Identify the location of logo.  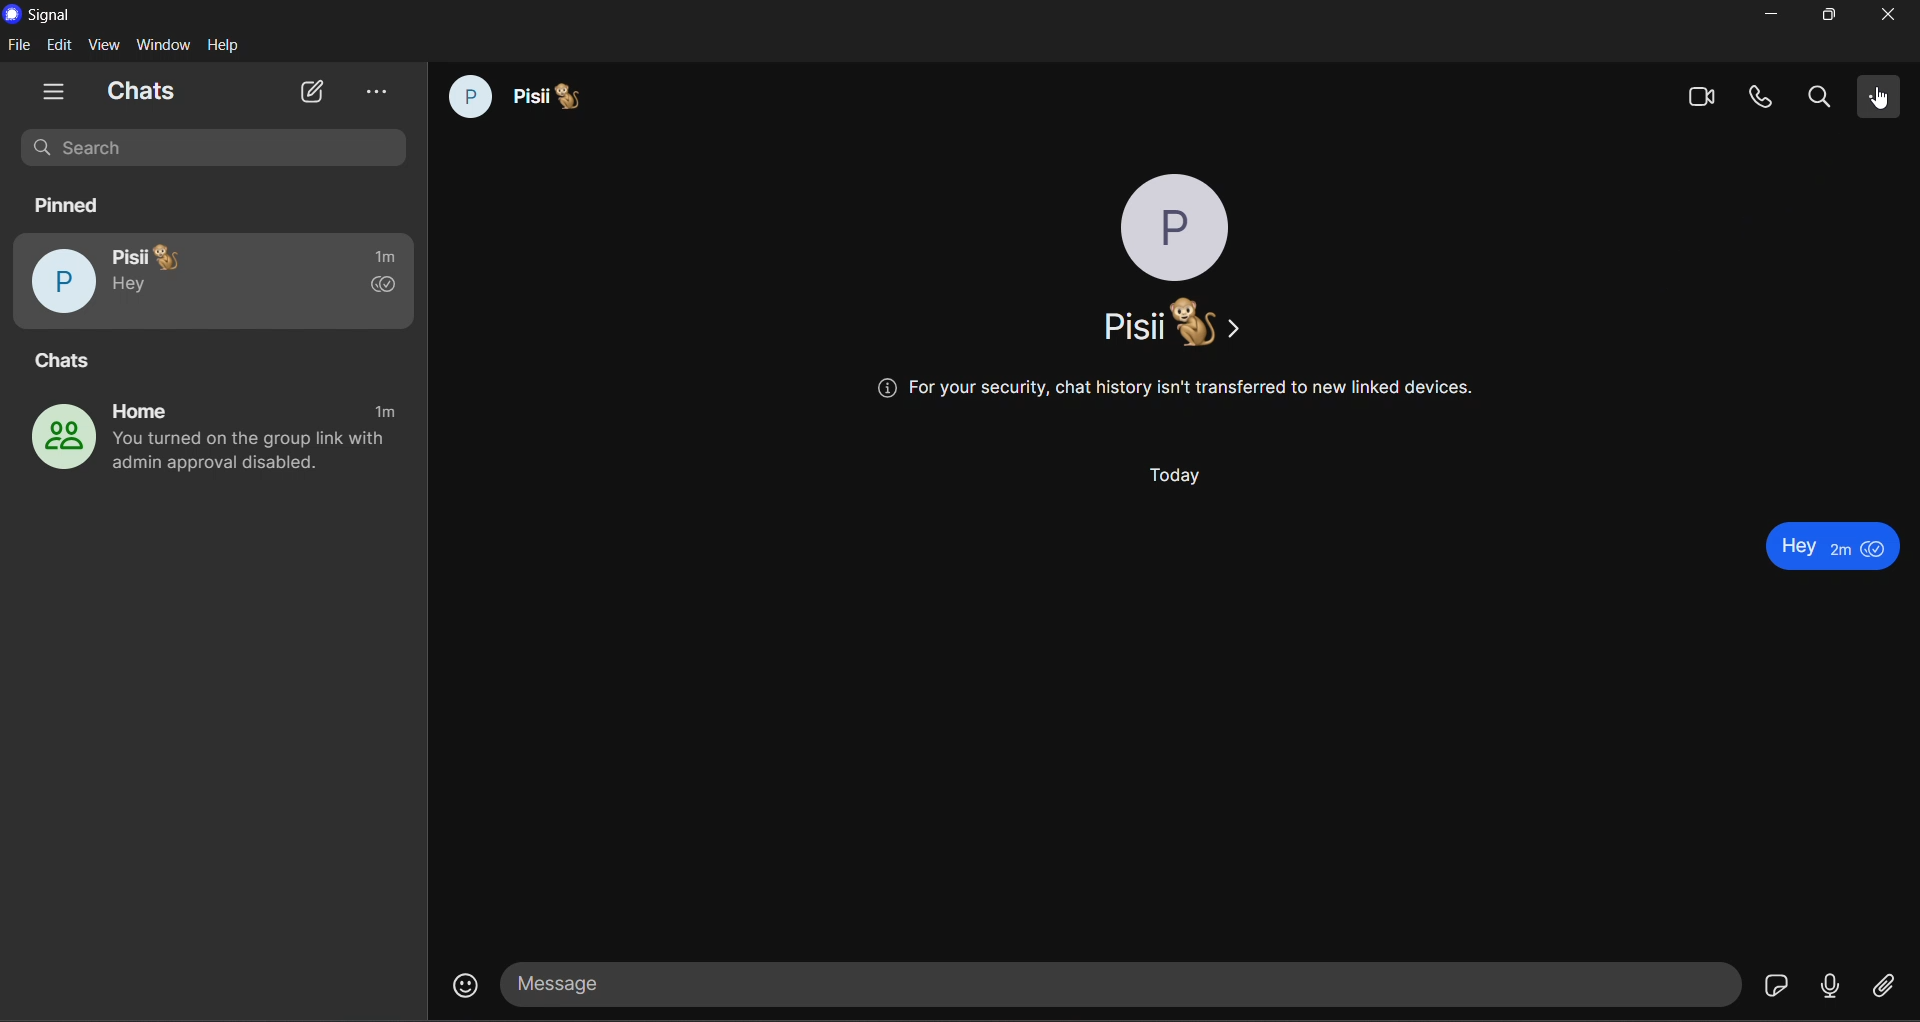
(13, 13).